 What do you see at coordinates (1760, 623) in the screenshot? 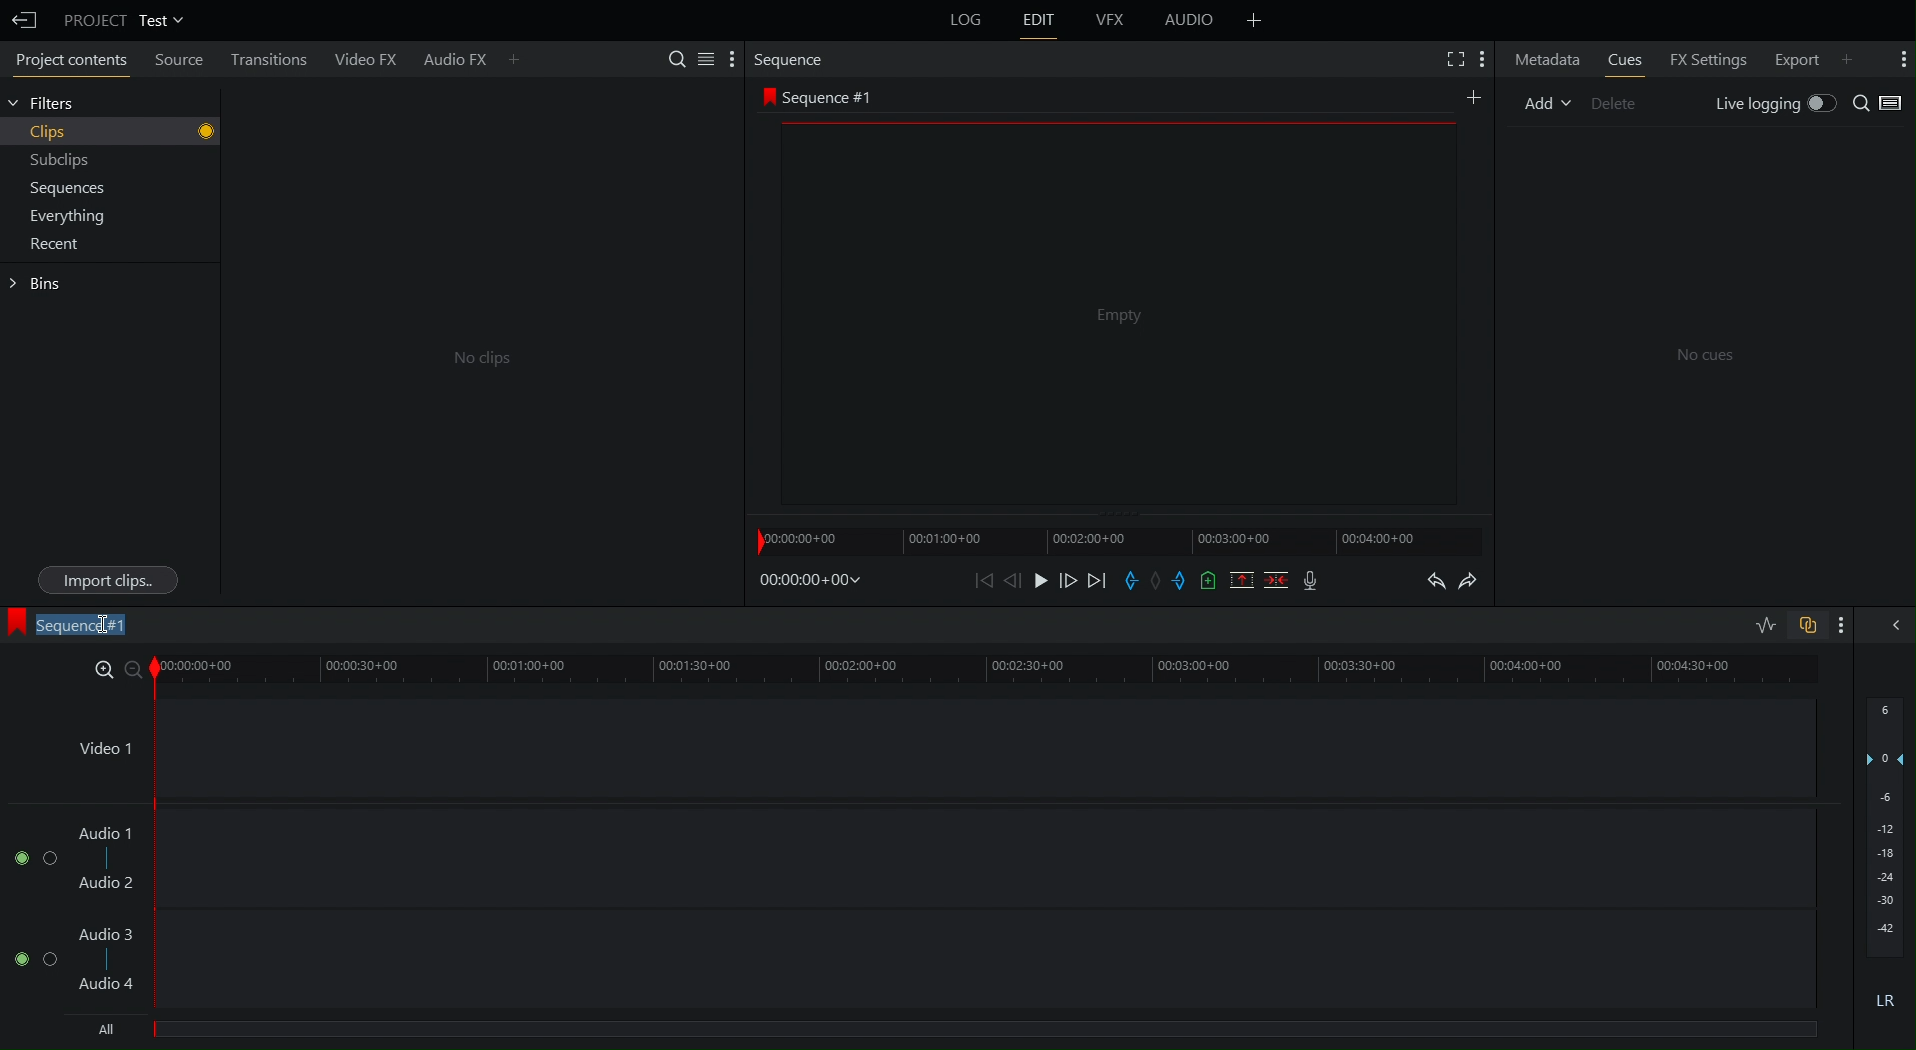
I see `Toggle audio levels editing` at bounding box center [1760, 623].